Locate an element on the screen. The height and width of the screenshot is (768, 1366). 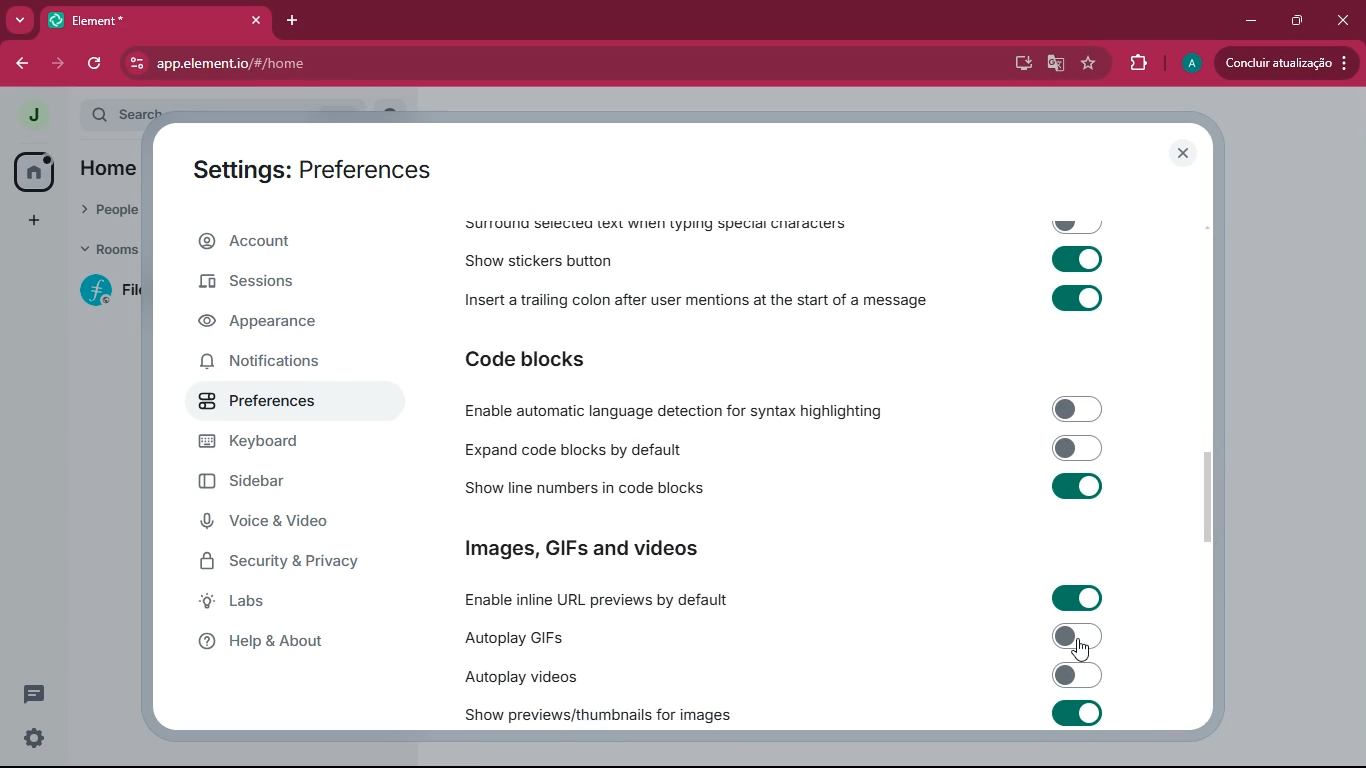
keyboard  is located at coordinates (283, 444).